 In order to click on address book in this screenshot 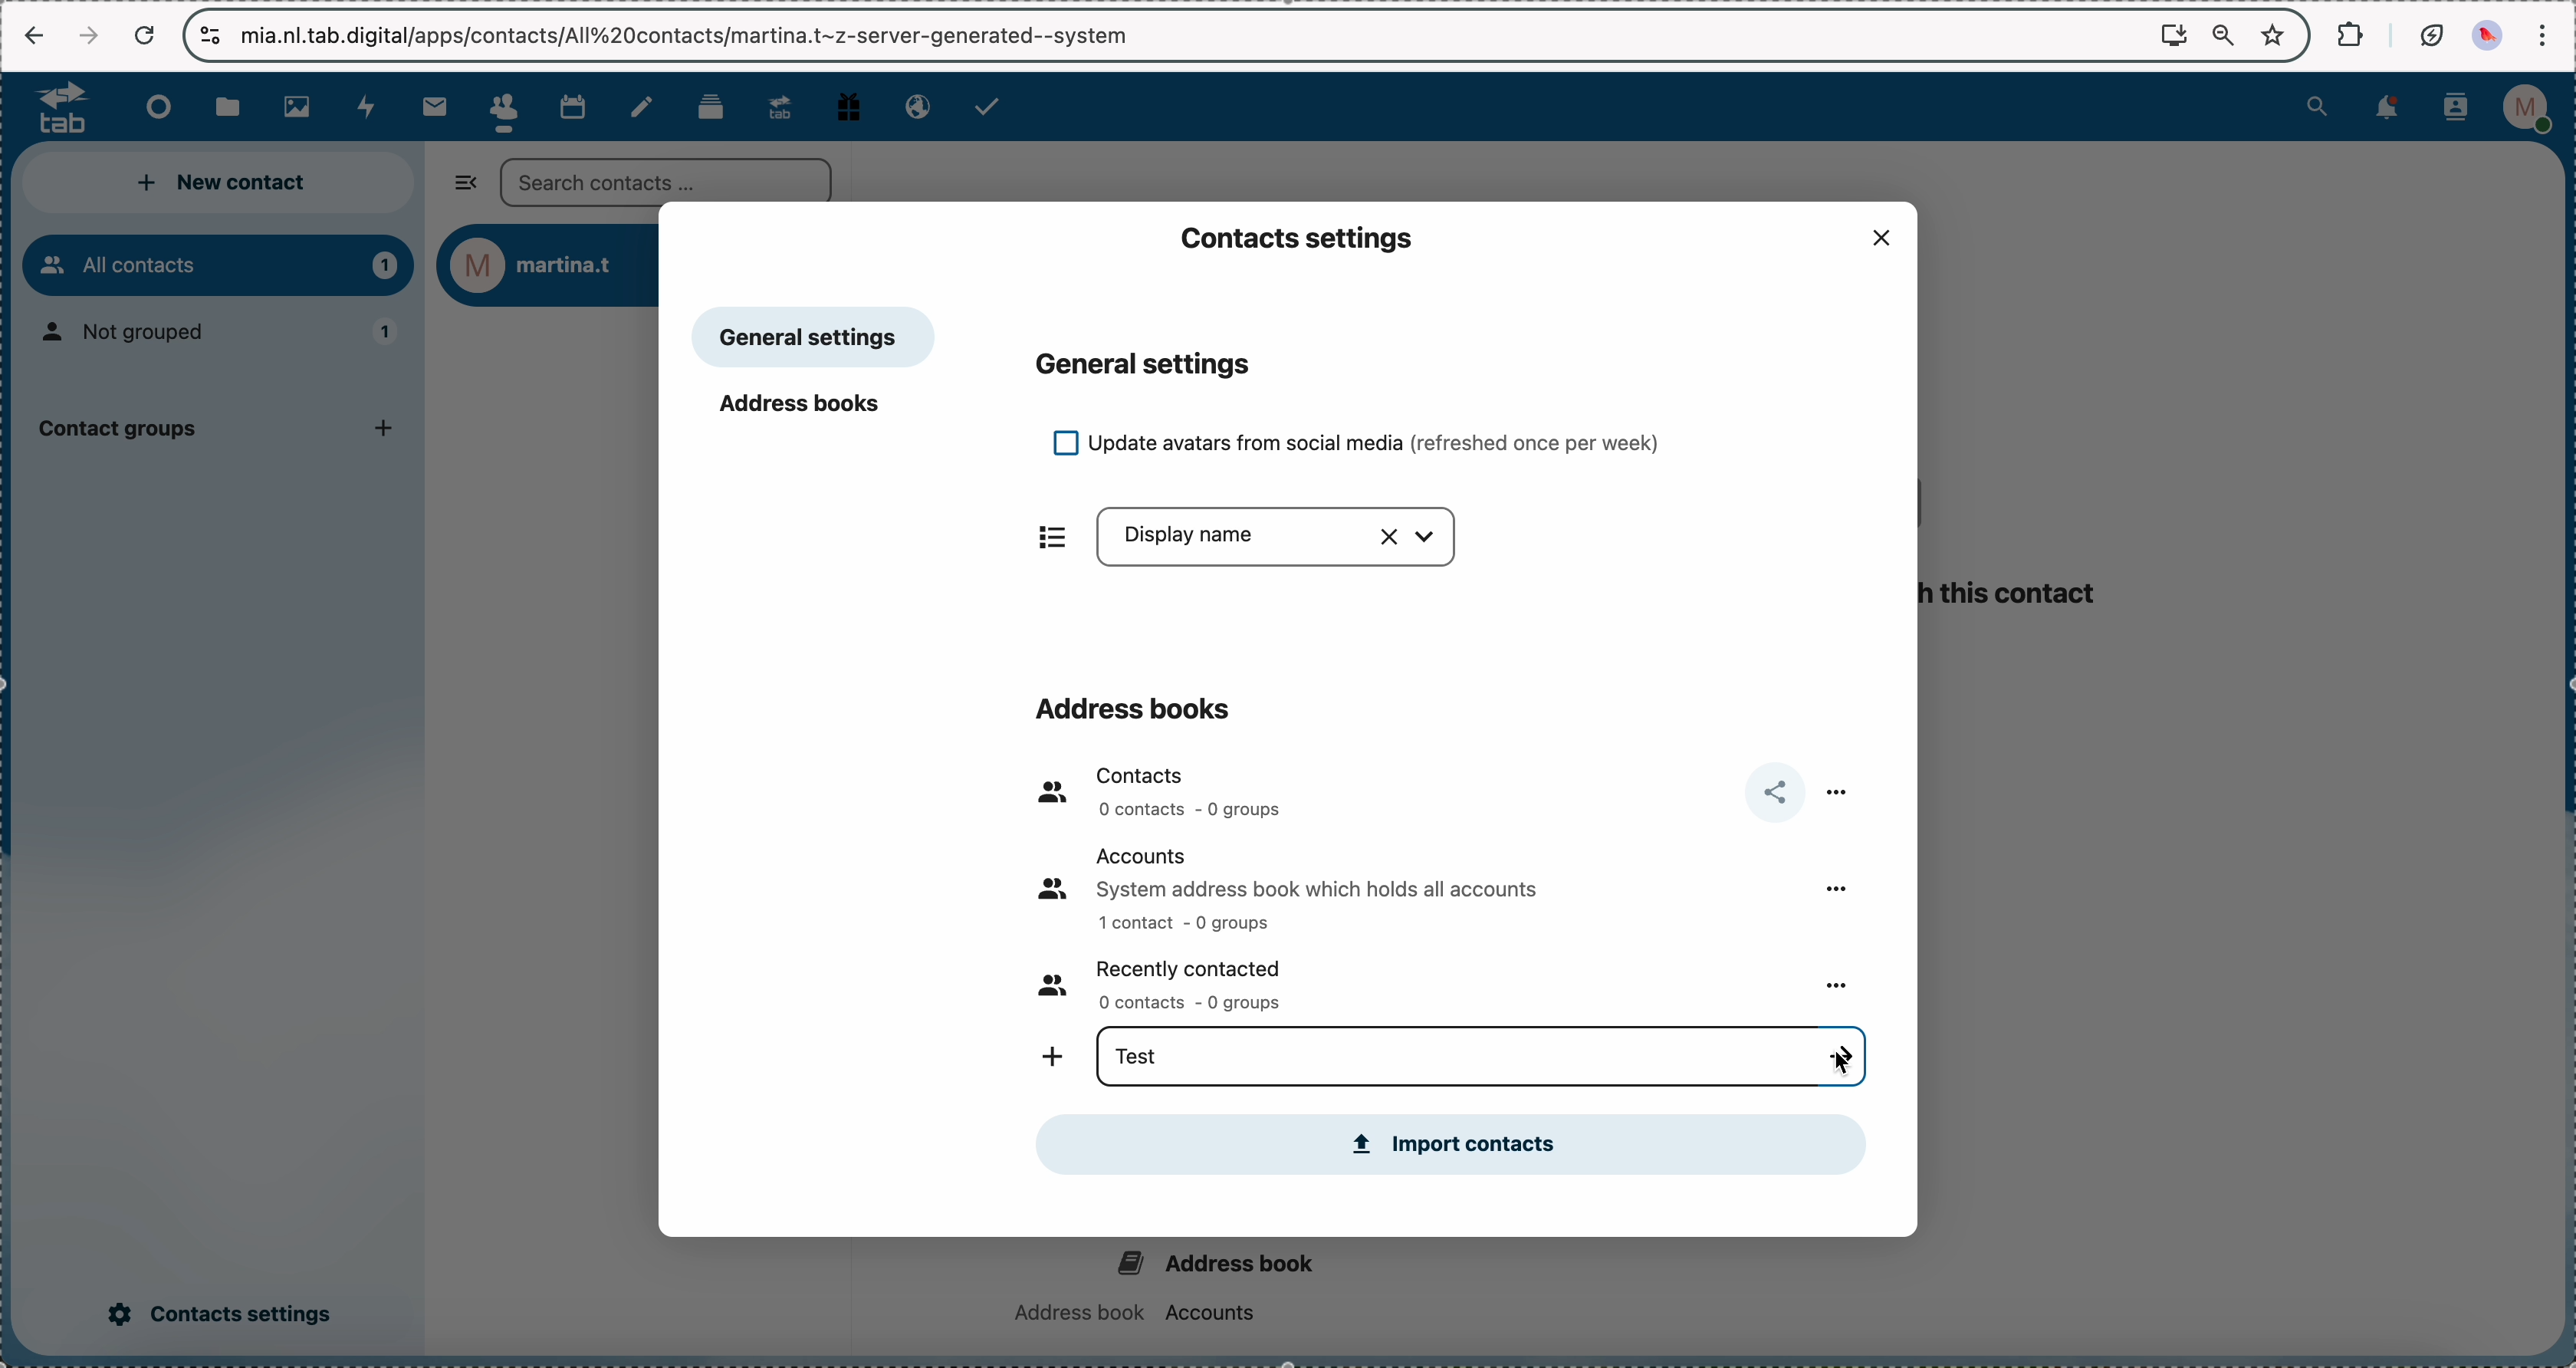, I will do `click(1162, 1280)`.